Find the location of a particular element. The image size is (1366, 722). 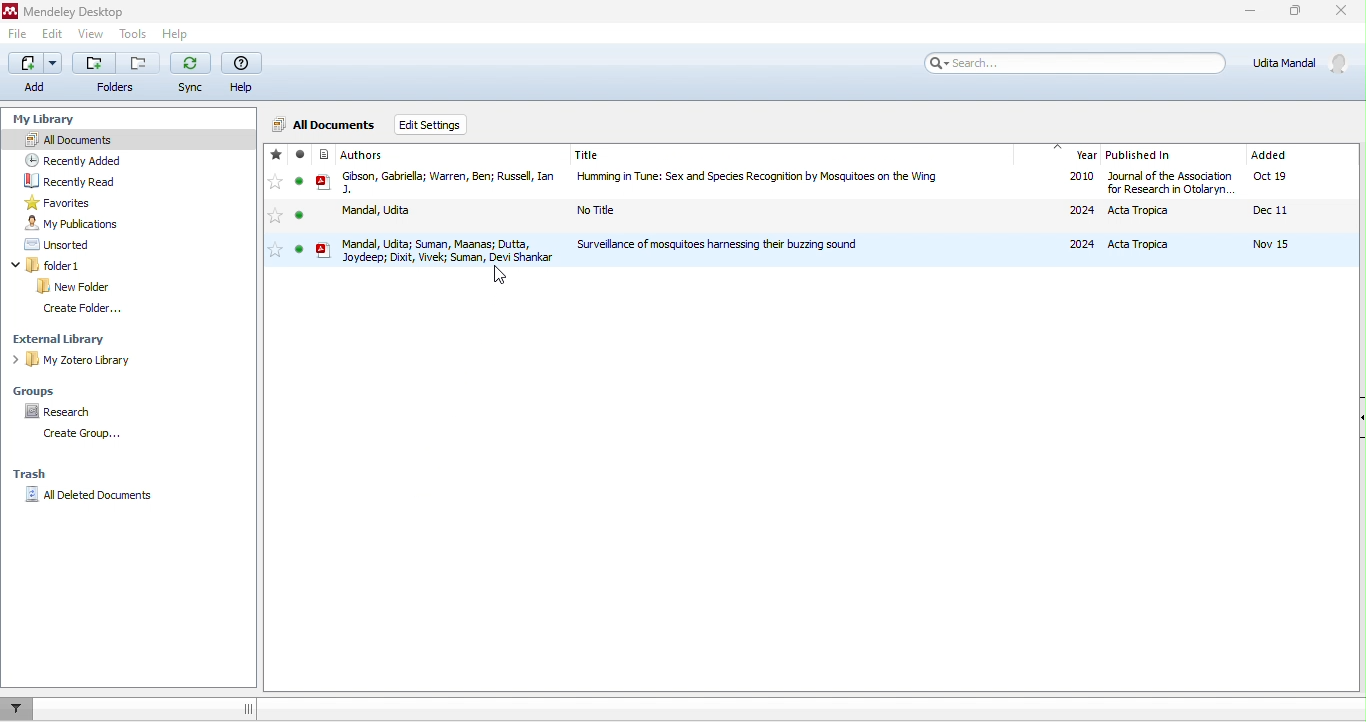

filter is located at coordinates (23, 709).